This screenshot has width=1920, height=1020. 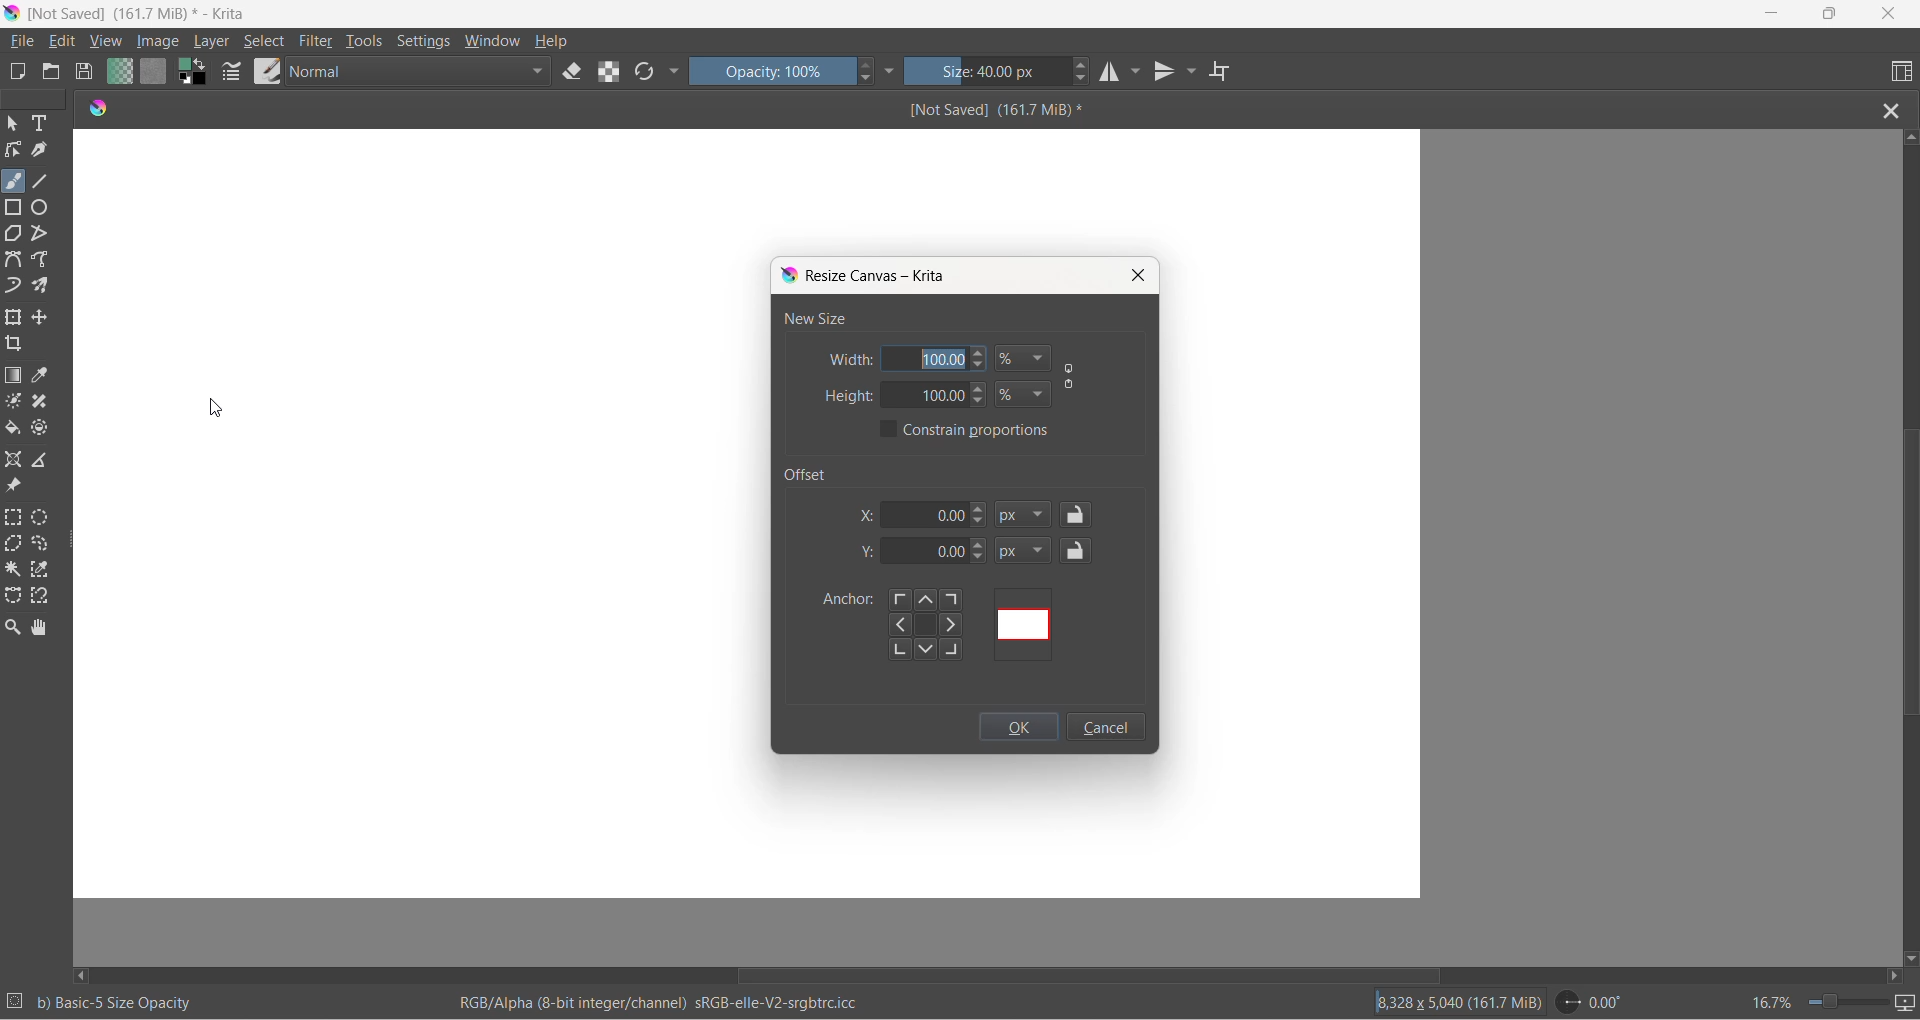 I want to click on select shape tool, so click(x=13, y=125).